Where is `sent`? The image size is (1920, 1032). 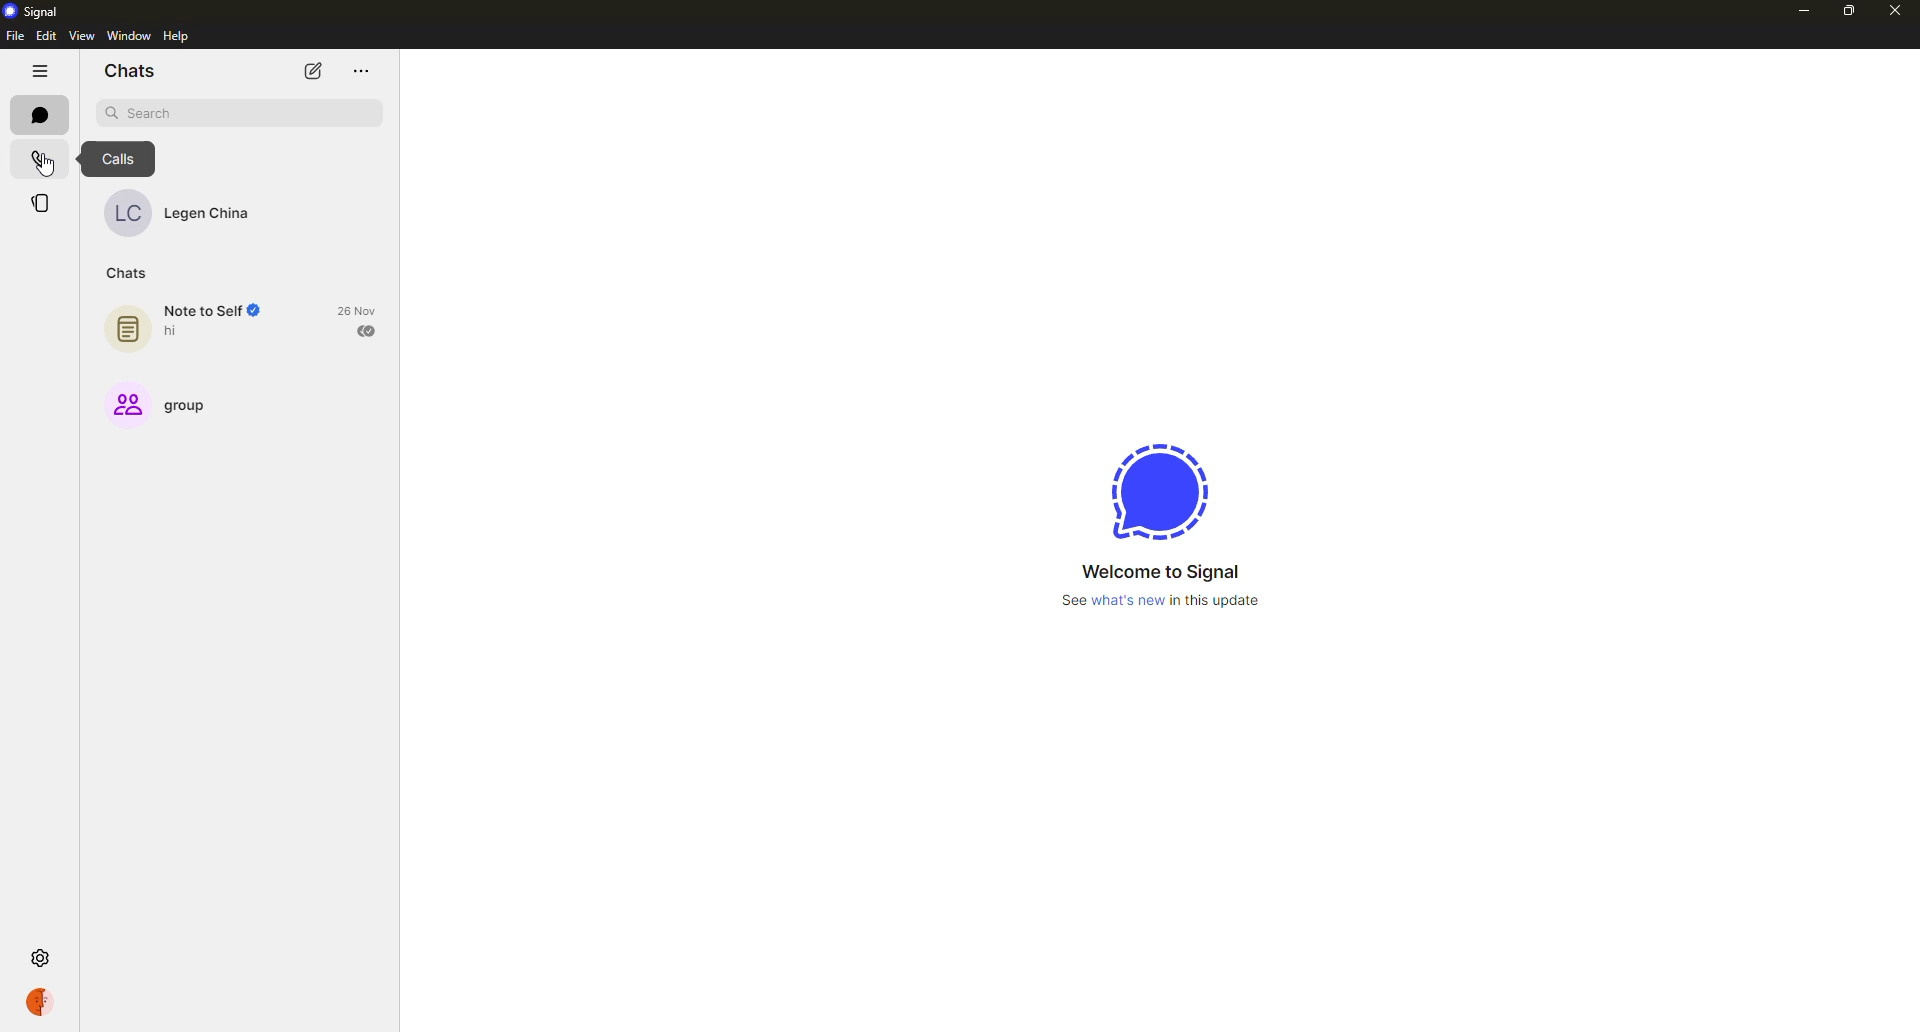 sent is located at coordinates (370, 331).